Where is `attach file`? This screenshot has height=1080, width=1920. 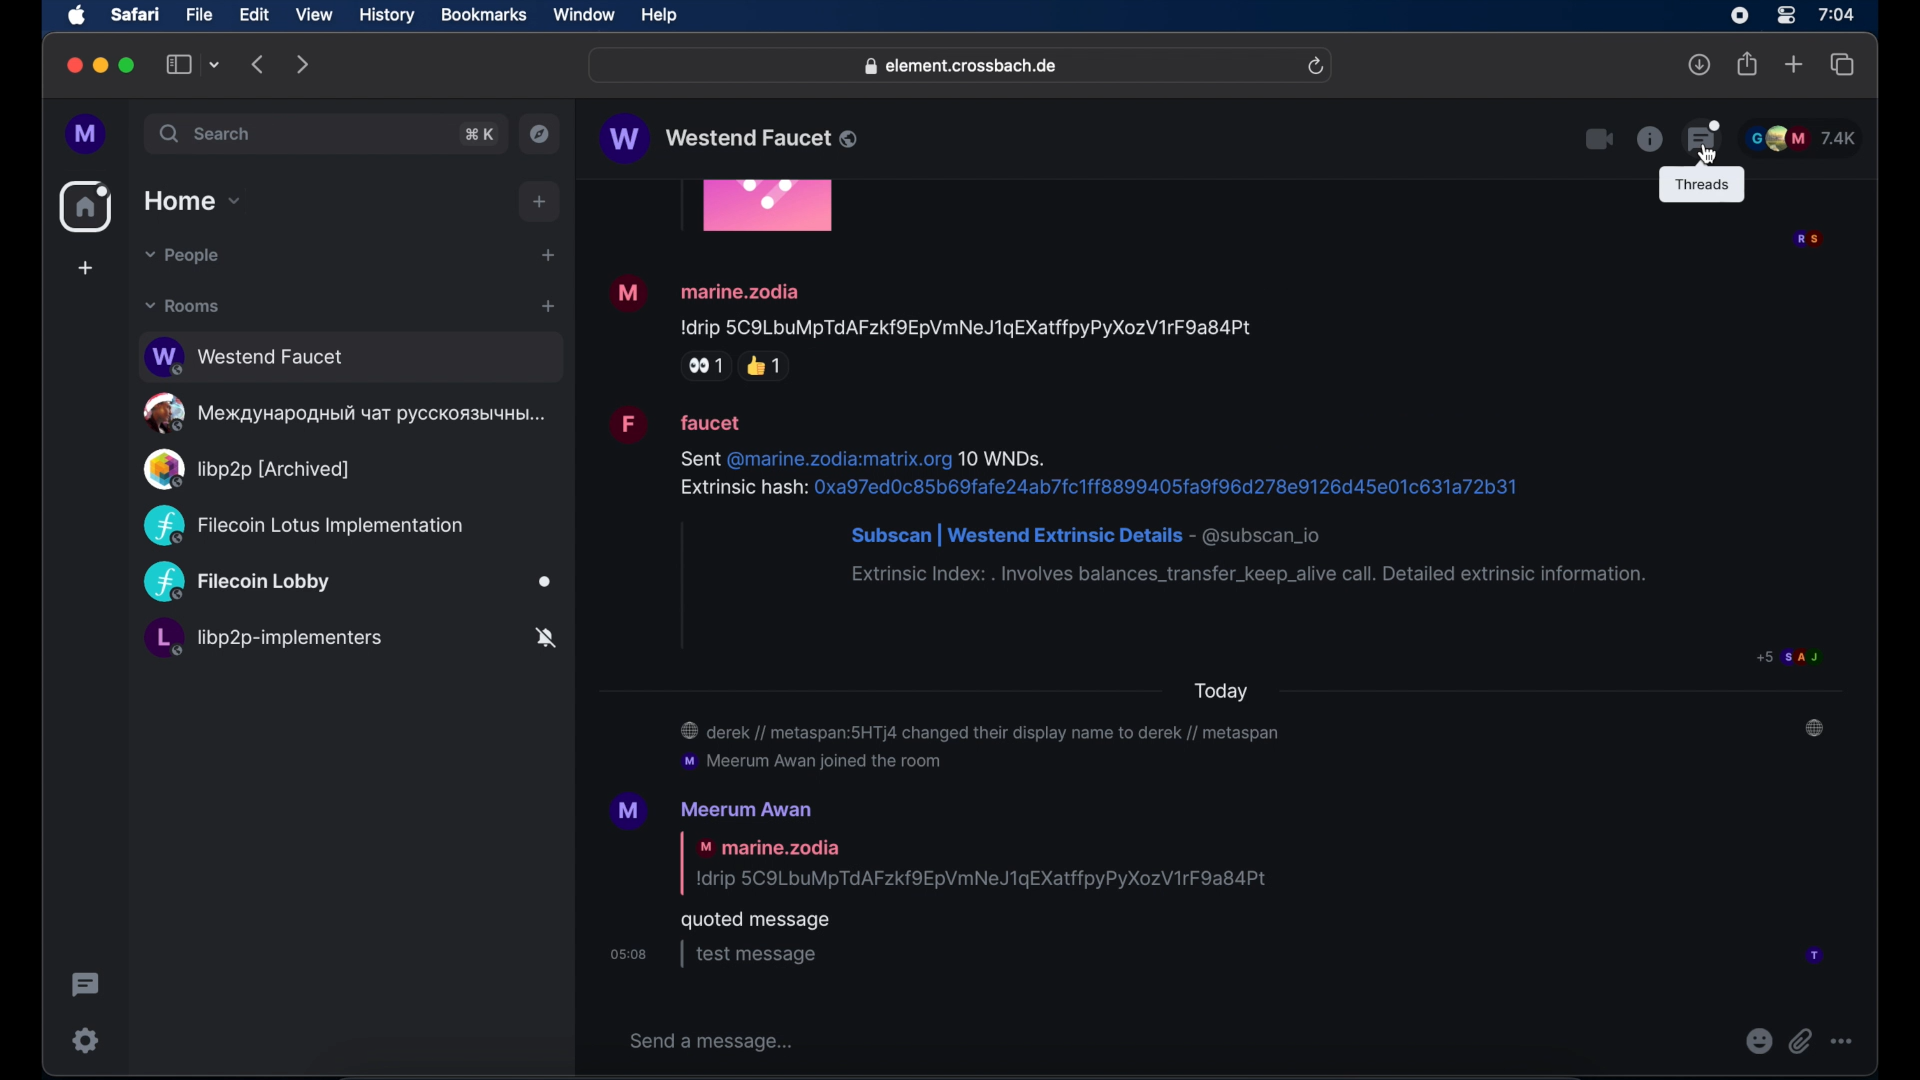 attach file is located at coordinates (1799, 1038).